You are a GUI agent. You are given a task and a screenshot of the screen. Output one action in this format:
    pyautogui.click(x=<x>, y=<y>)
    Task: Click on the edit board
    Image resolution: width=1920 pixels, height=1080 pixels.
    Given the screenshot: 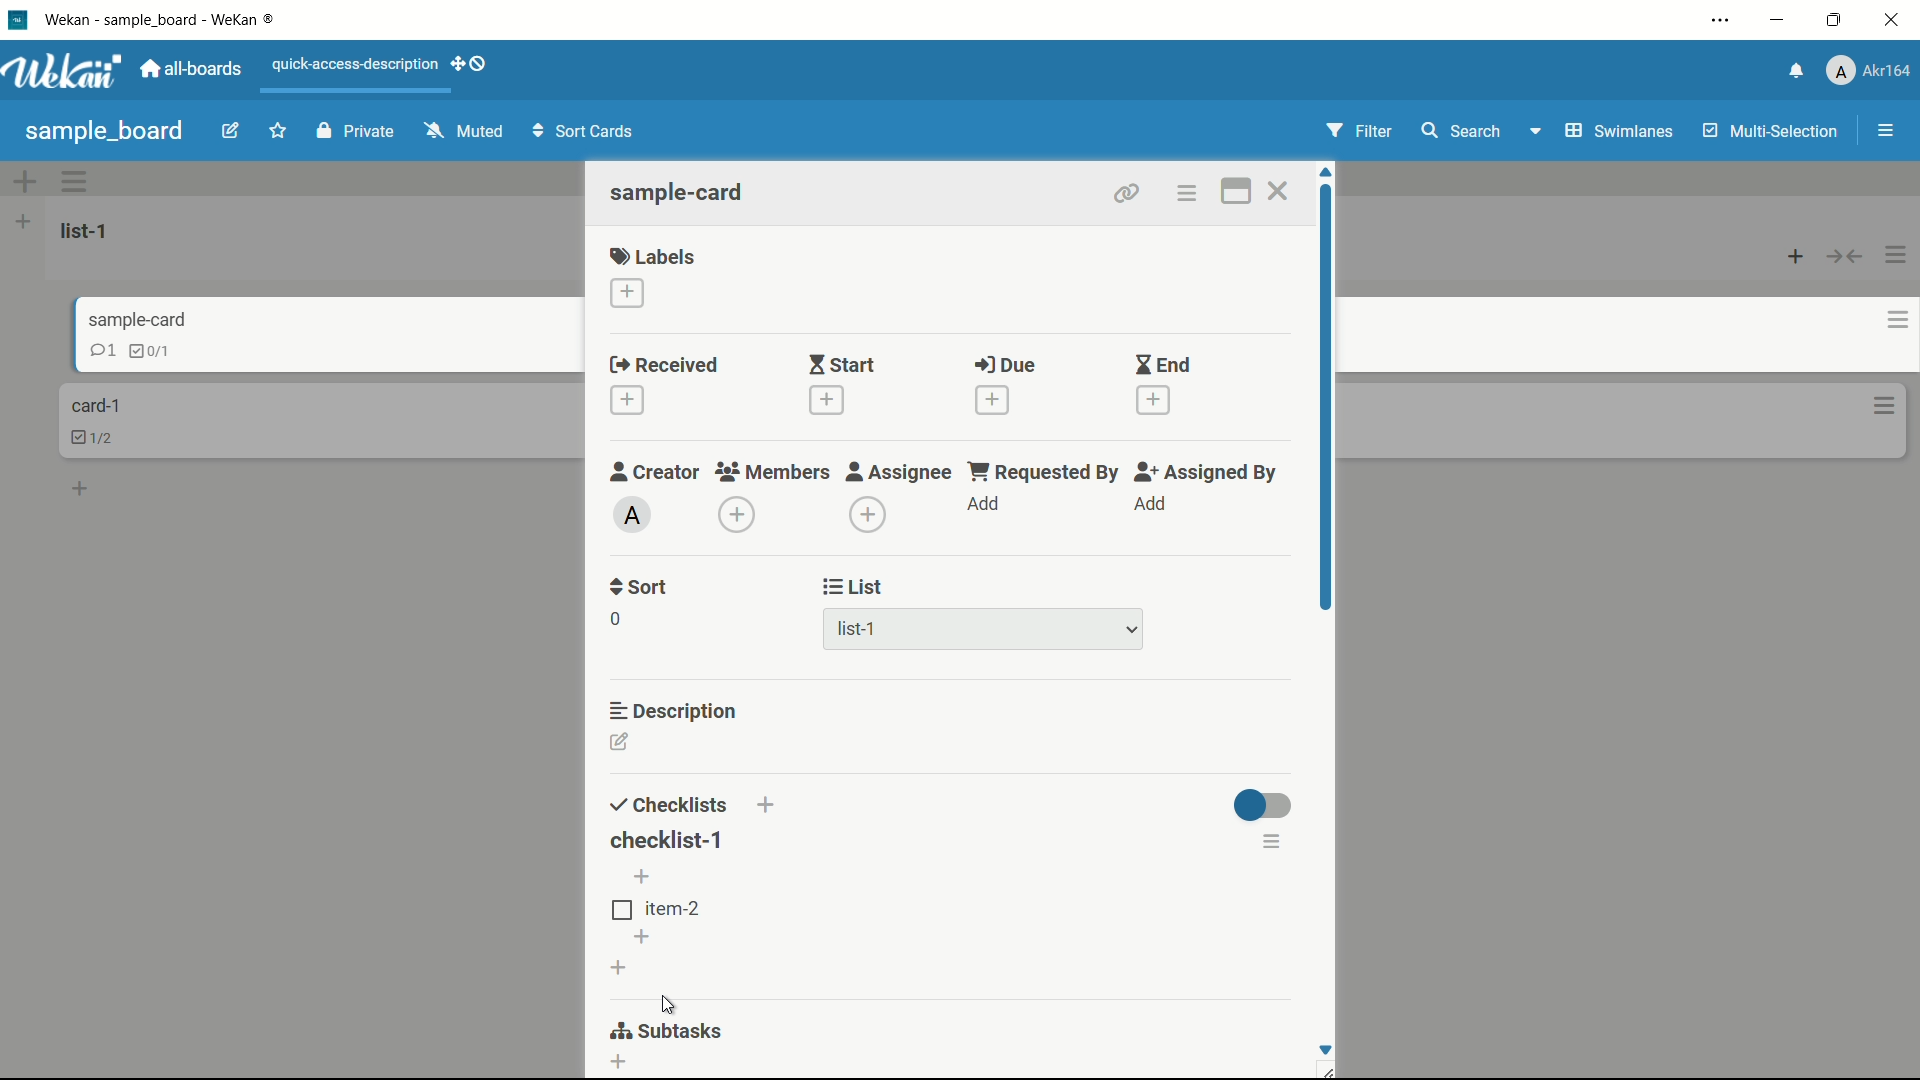 What is the action you would take?
    pyautogui.click(x=231, y=129)
    